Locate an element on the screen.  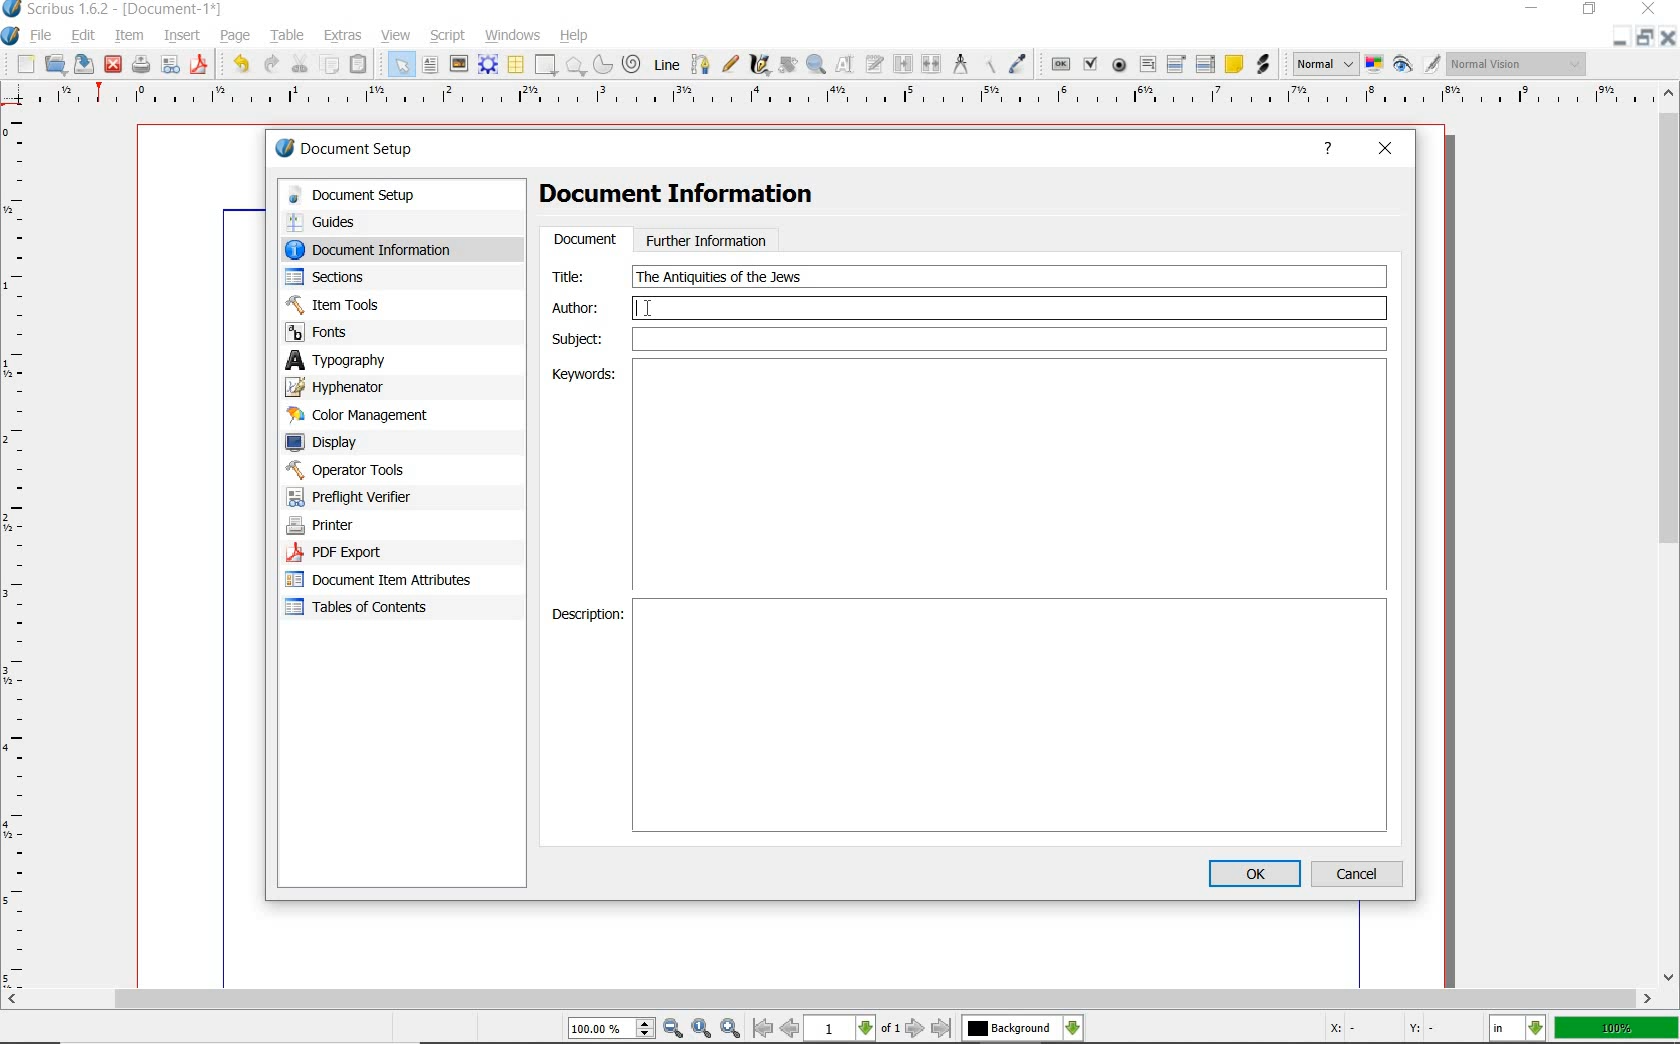
Document Information is located at coordinates (693, 197).